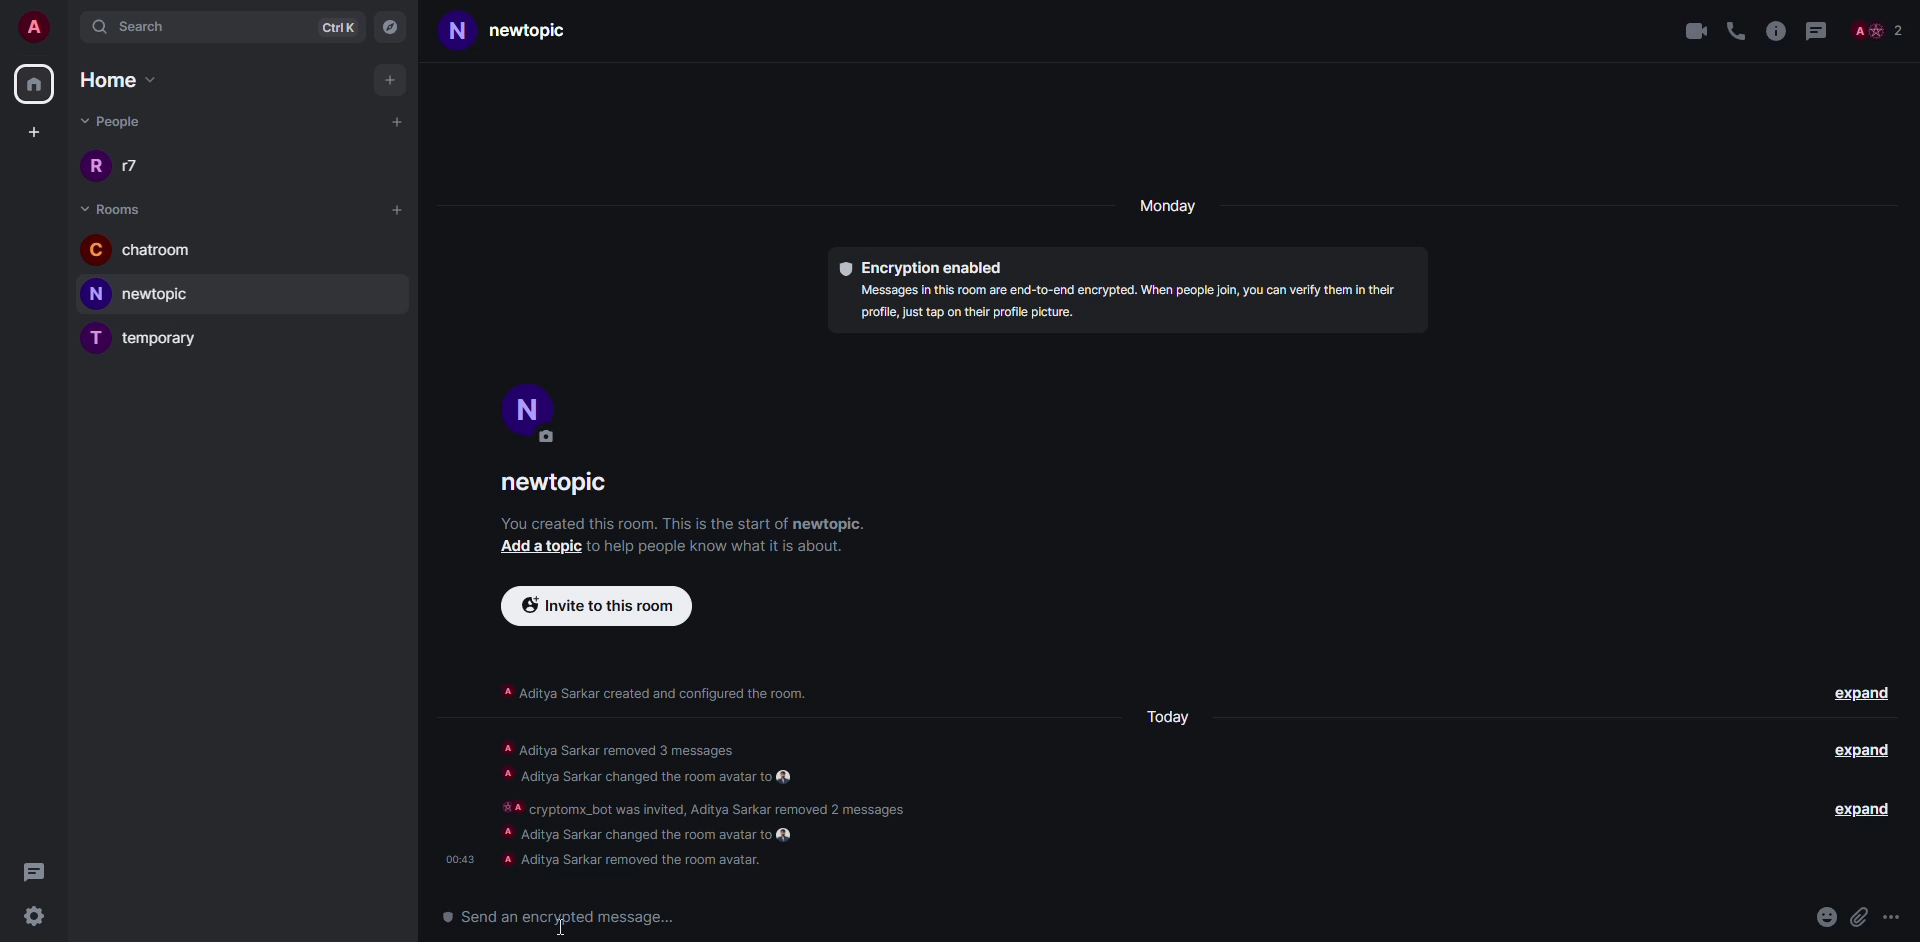  I want to click on search, so click(145, 26).